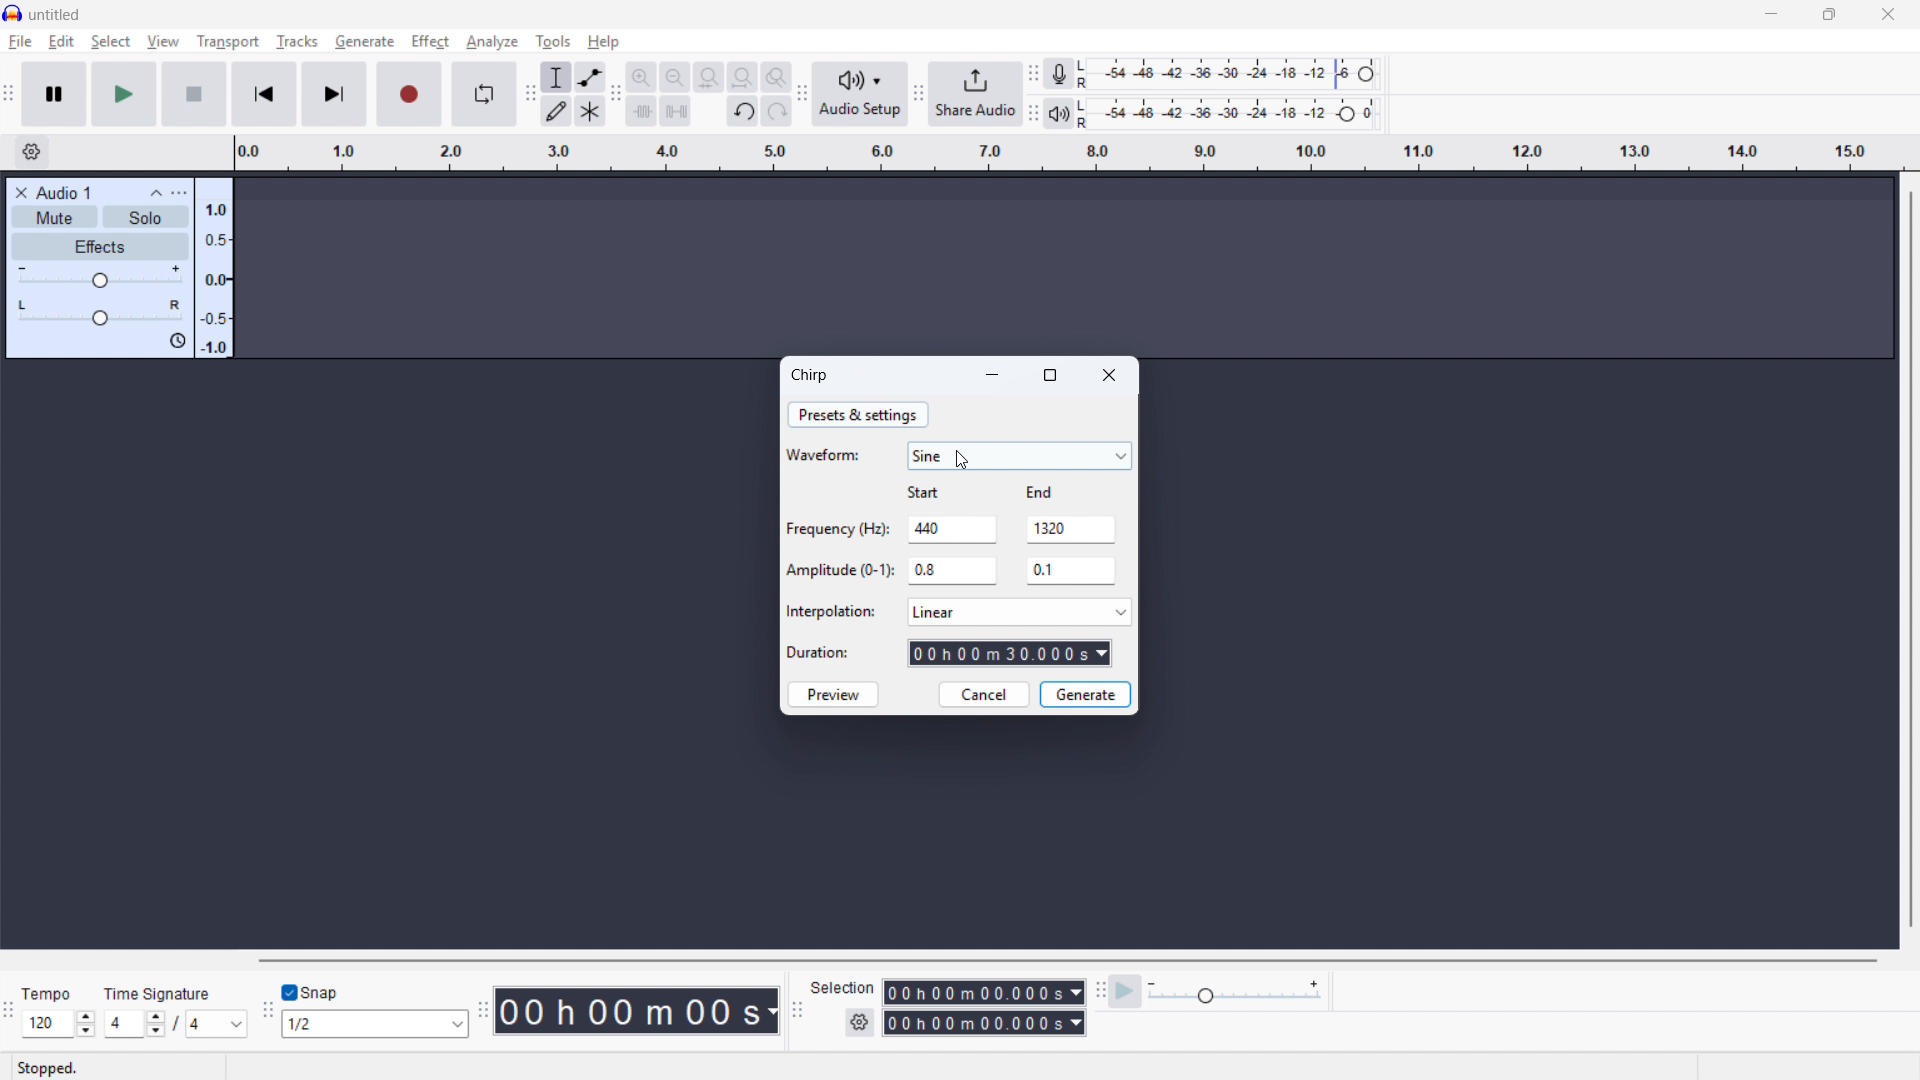 This screenshot has width=1920, height=1080. I want to click on cancel , so click(986, 694).